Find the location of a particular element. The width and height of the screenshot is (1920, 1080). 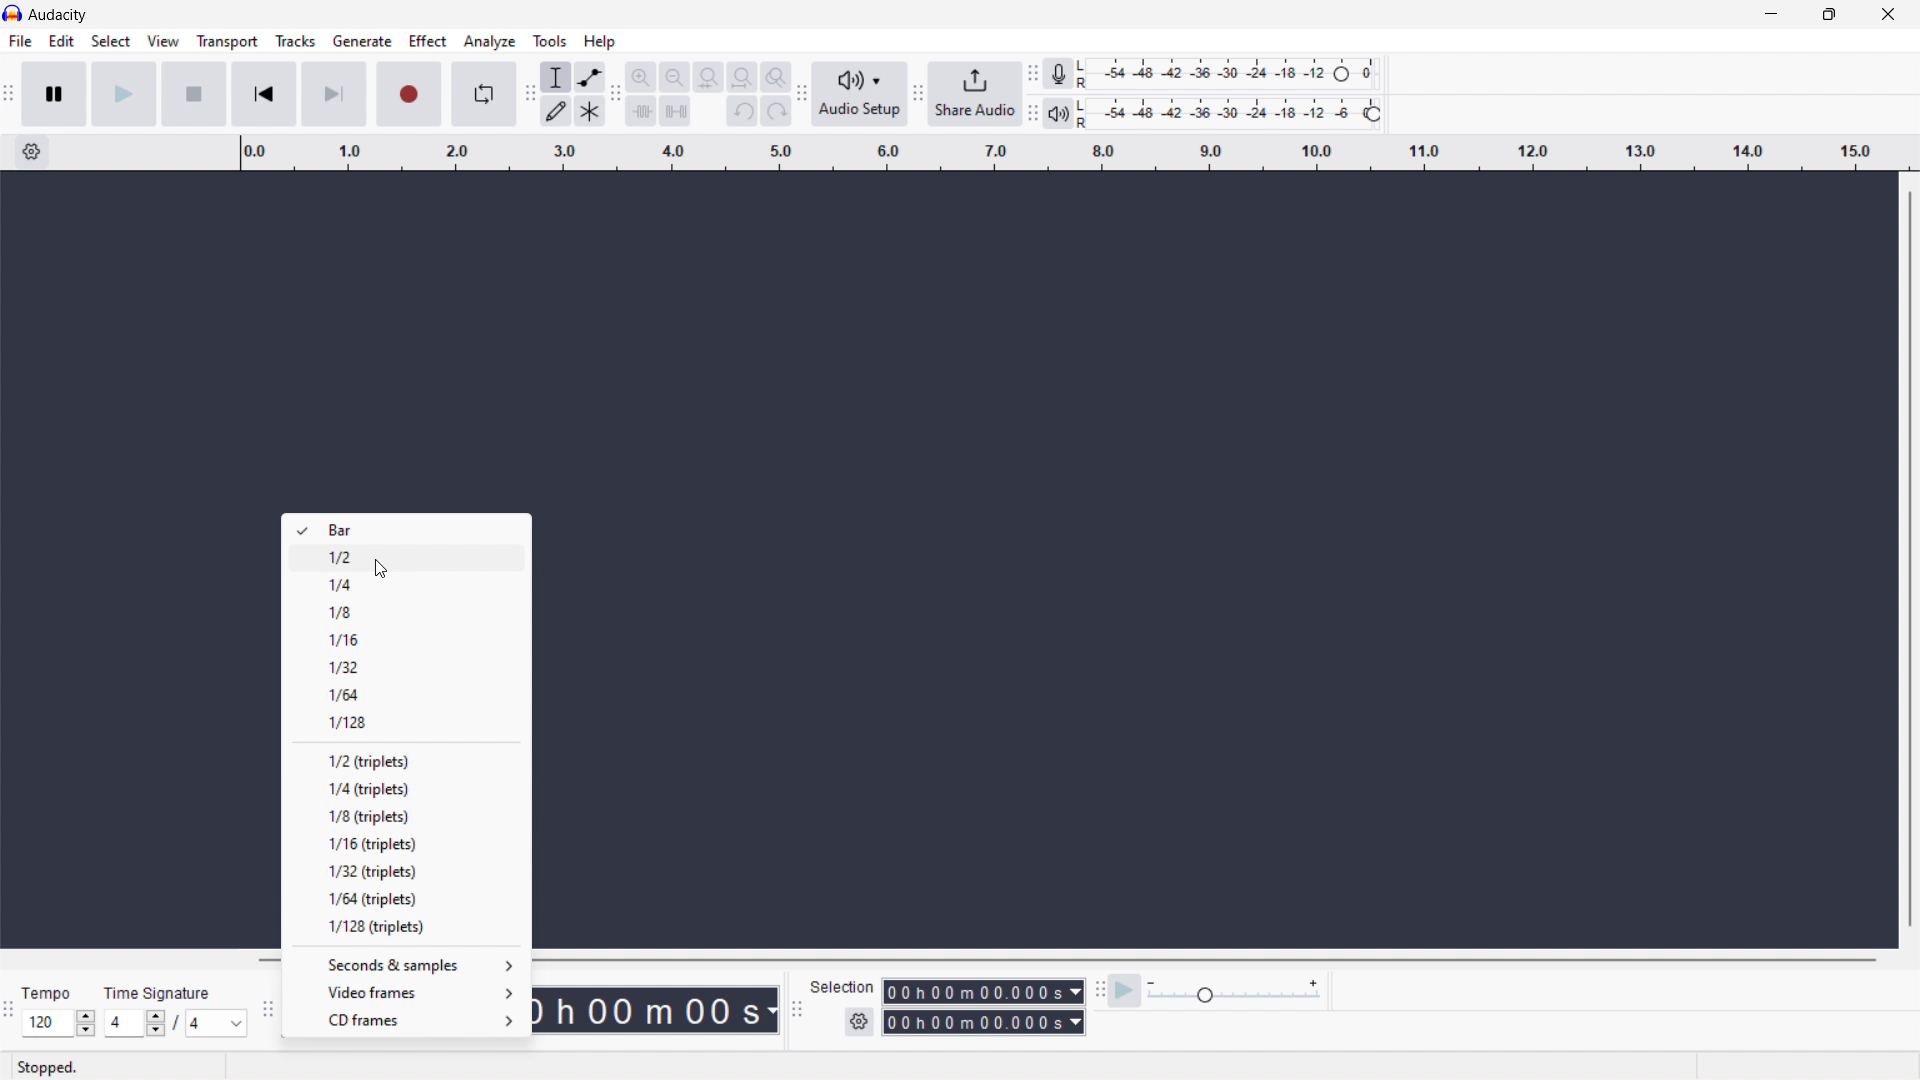

audio setup toolbar is located at coordinates (801, 95).